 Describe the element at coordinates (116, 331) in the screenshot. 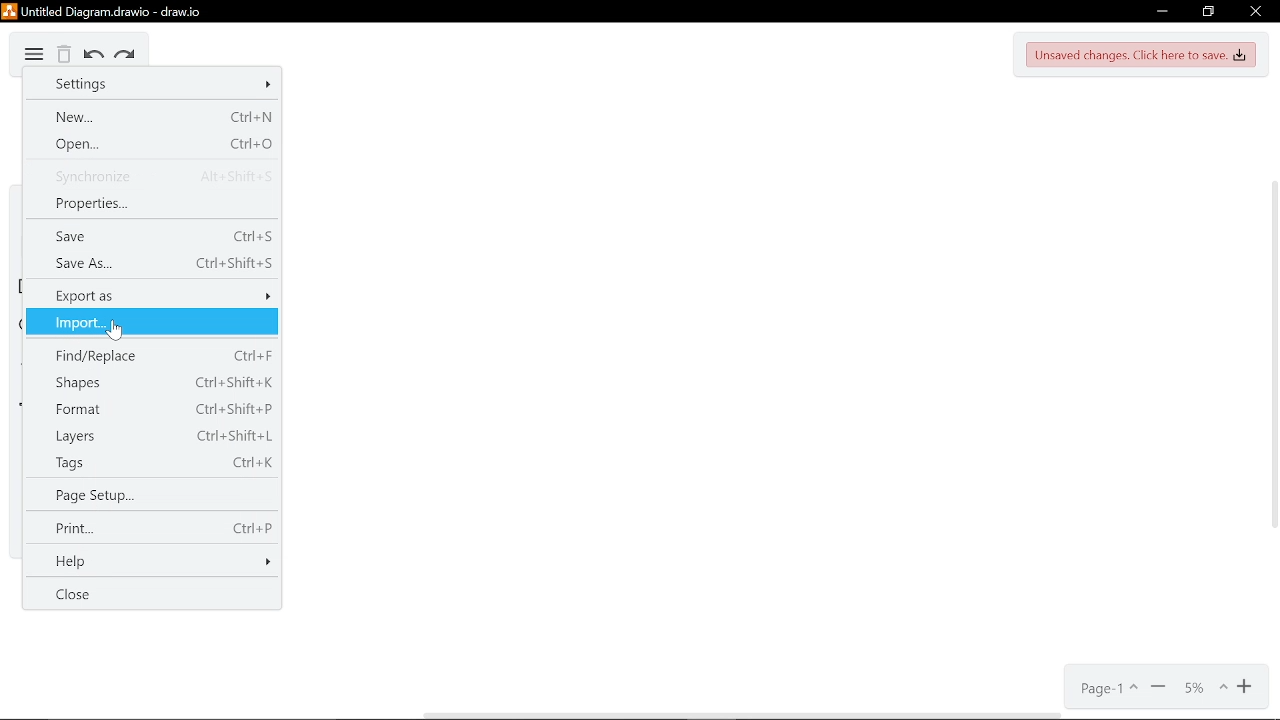

I see `cursor` at that location.